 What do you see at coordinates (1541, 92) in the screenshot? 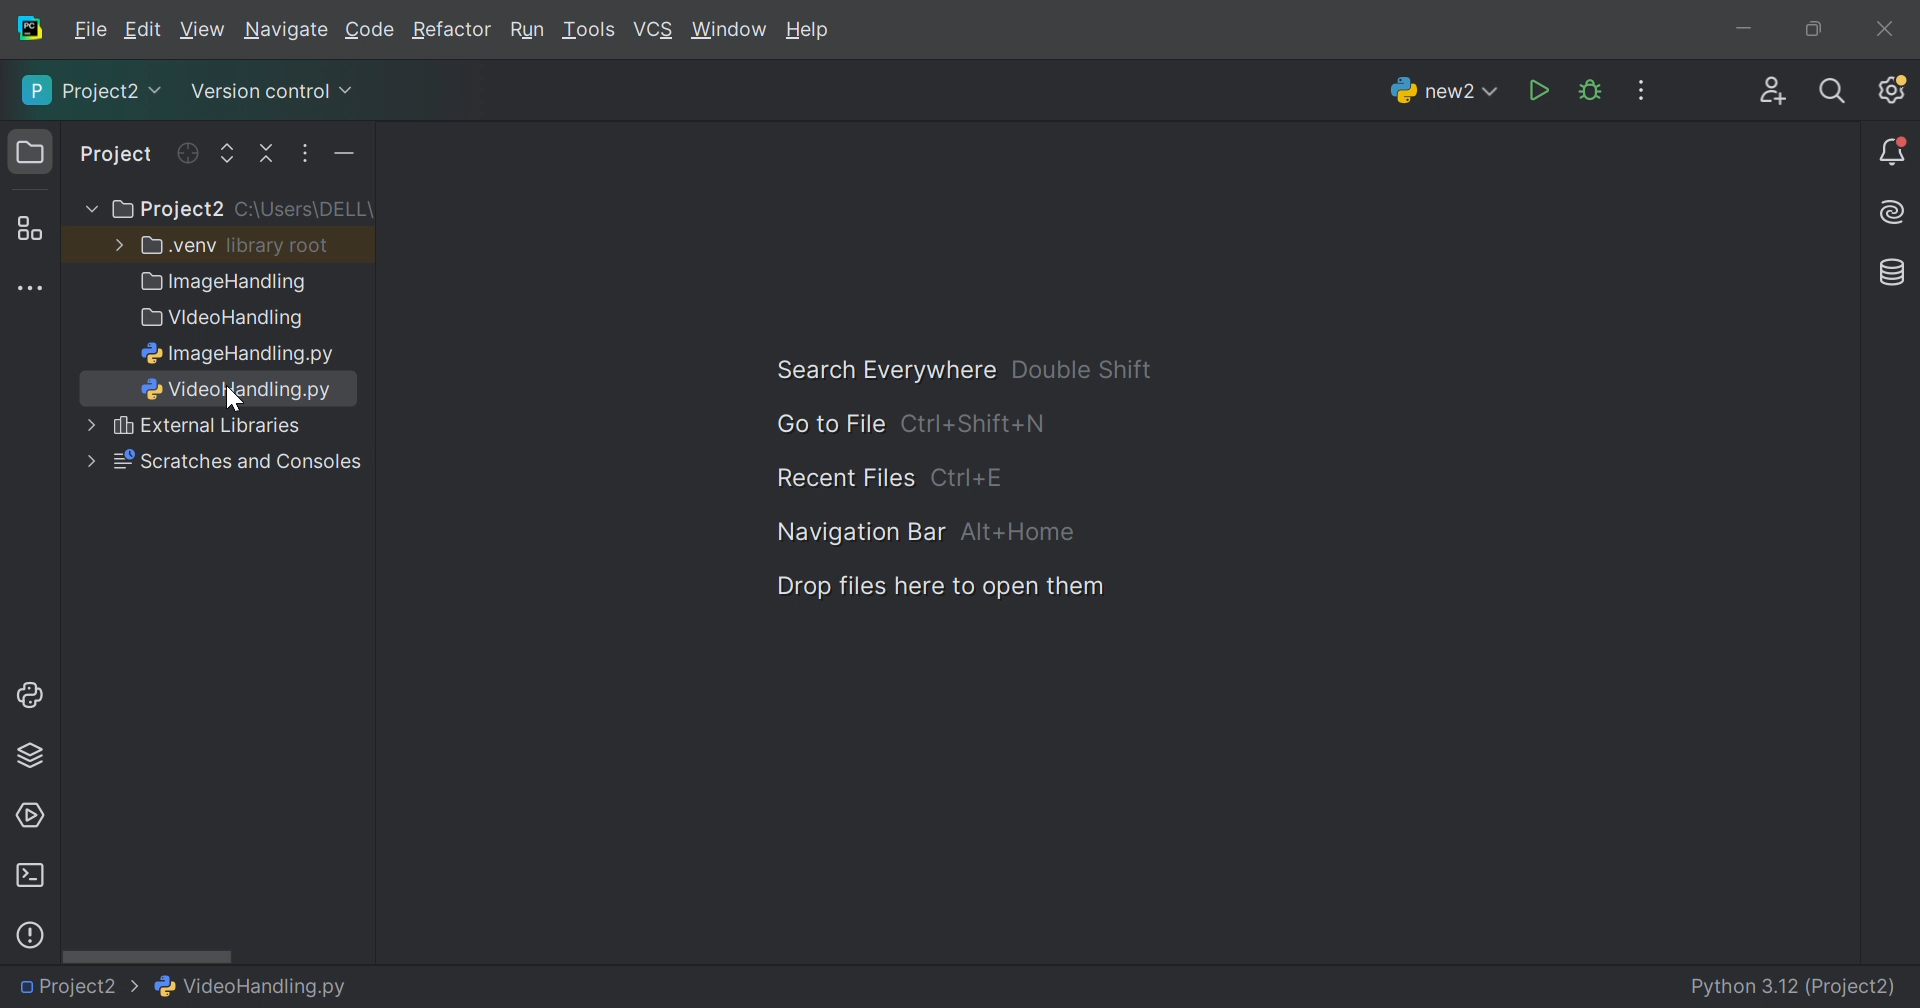
I see `Run` at bounding box center [1541, 92].